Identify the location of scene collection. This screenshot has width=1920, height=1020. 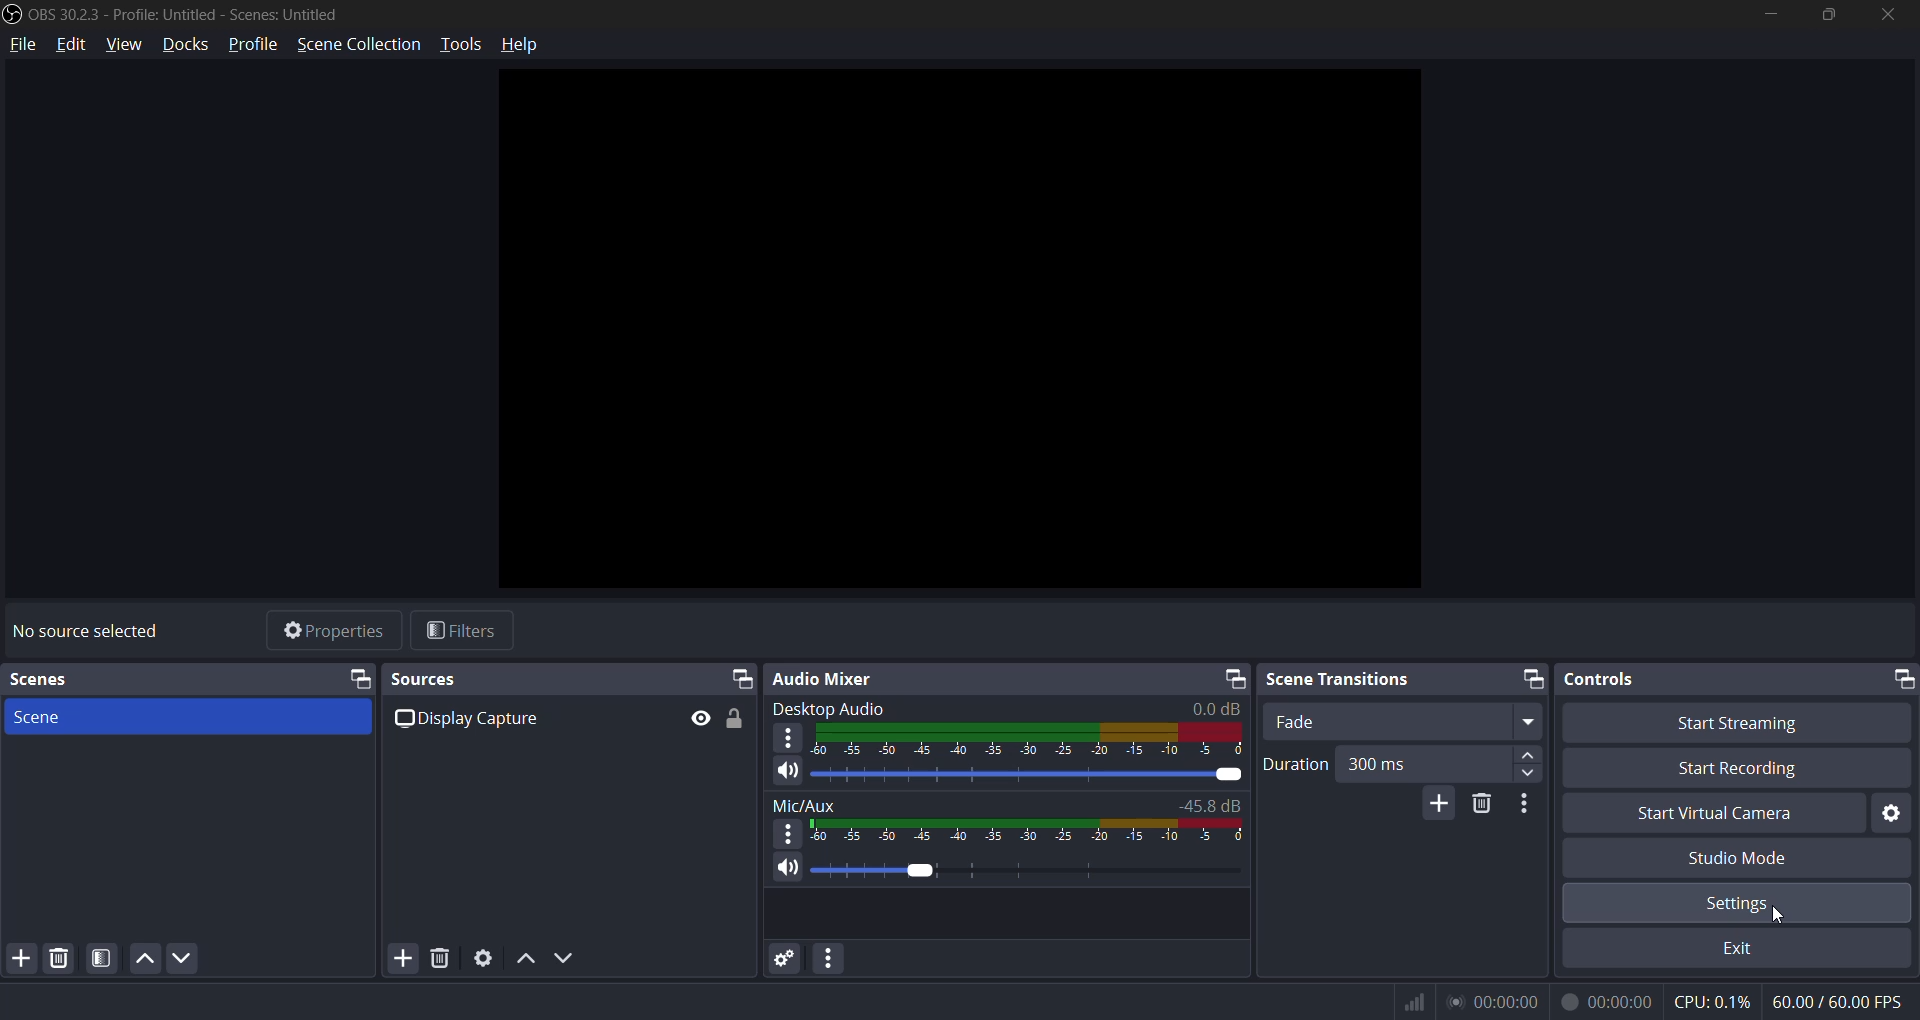
(360, 43).